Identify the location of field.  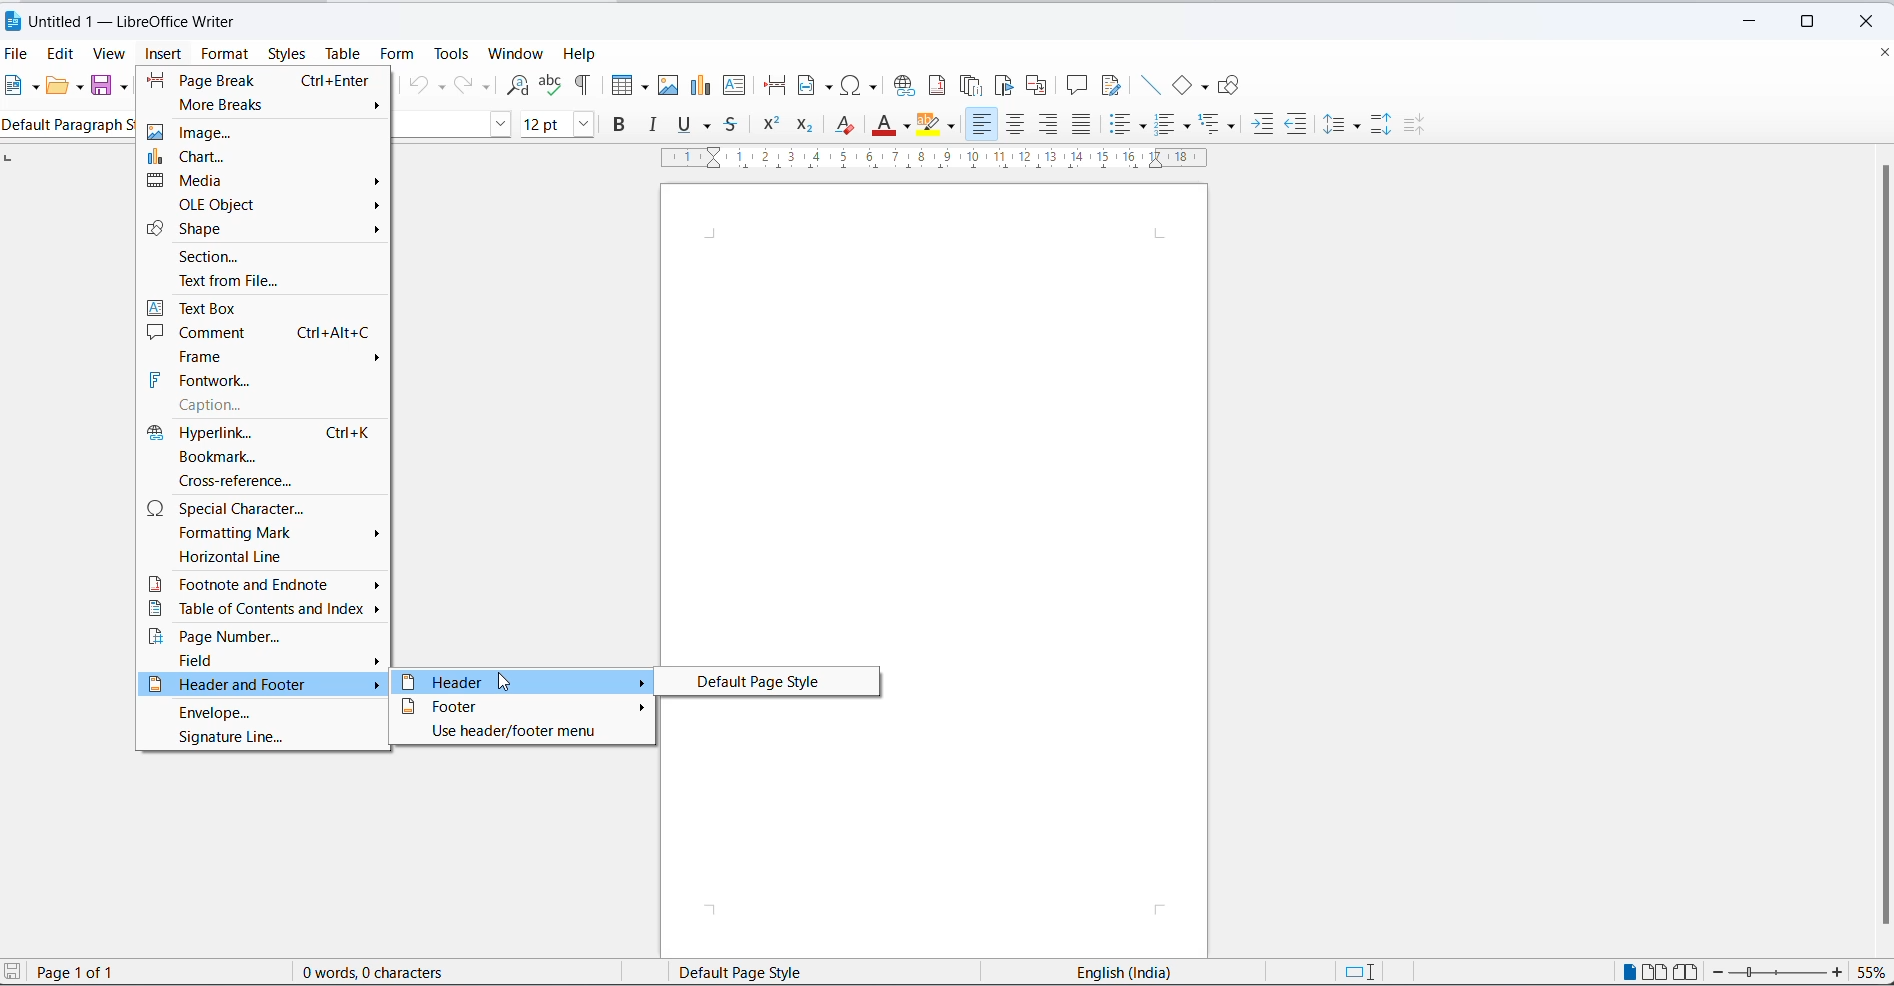
(261, 663).